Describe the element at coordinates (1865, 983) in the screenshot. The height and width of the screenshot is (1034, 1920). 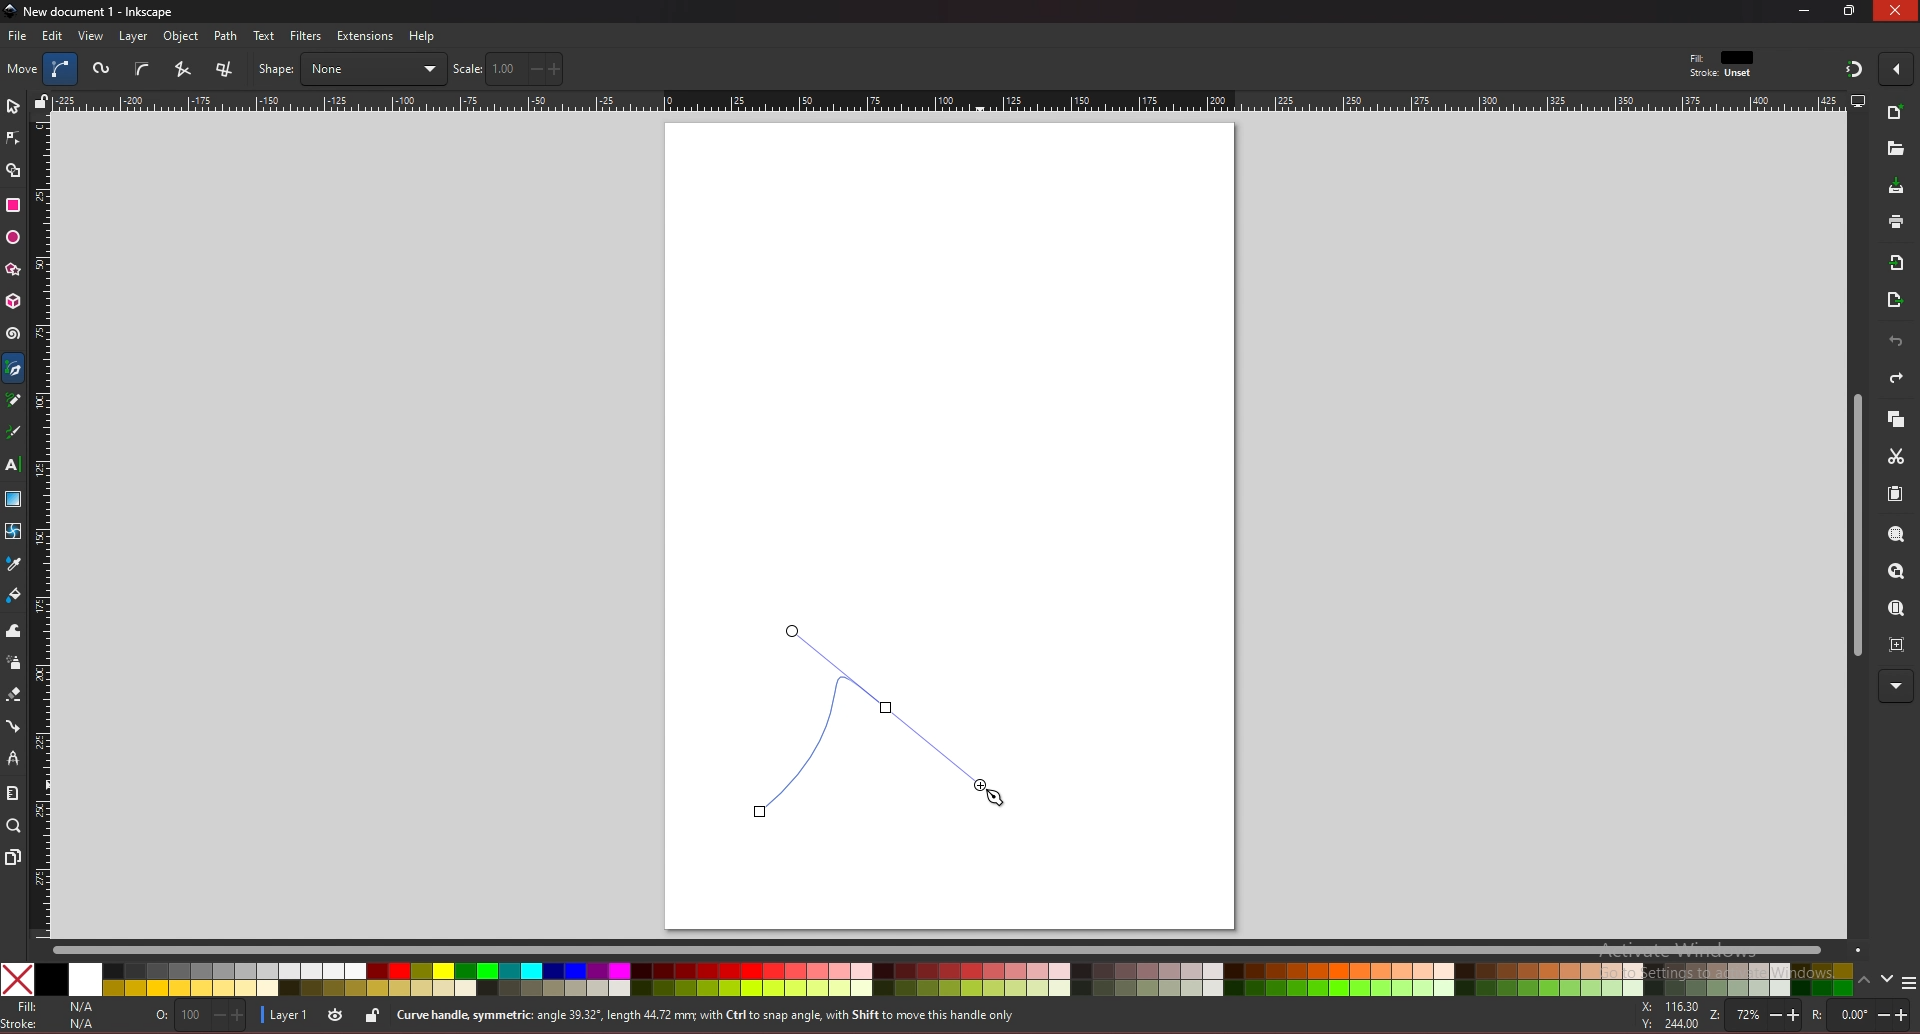
I see `up` at that location.